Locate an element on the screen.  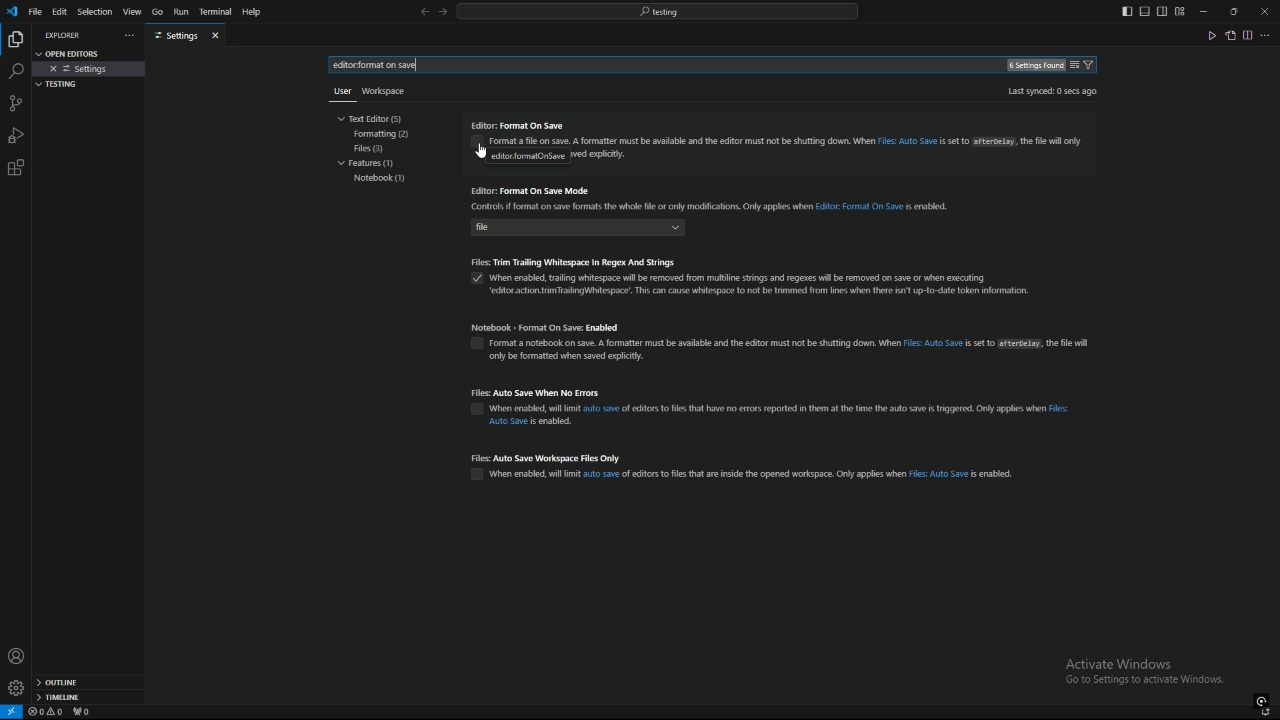
testing is located at coordinates (61, 84).